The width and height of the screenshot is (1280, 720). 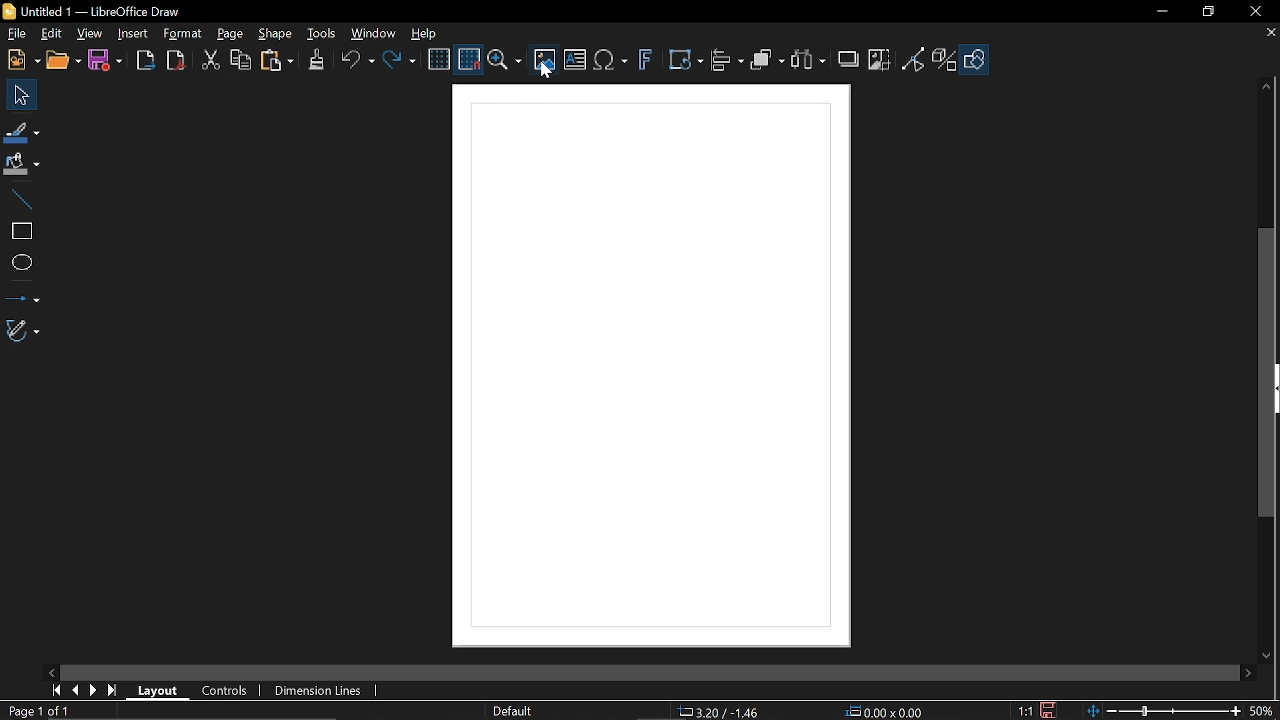 I want to click on Save, so click(x=107, y=62).